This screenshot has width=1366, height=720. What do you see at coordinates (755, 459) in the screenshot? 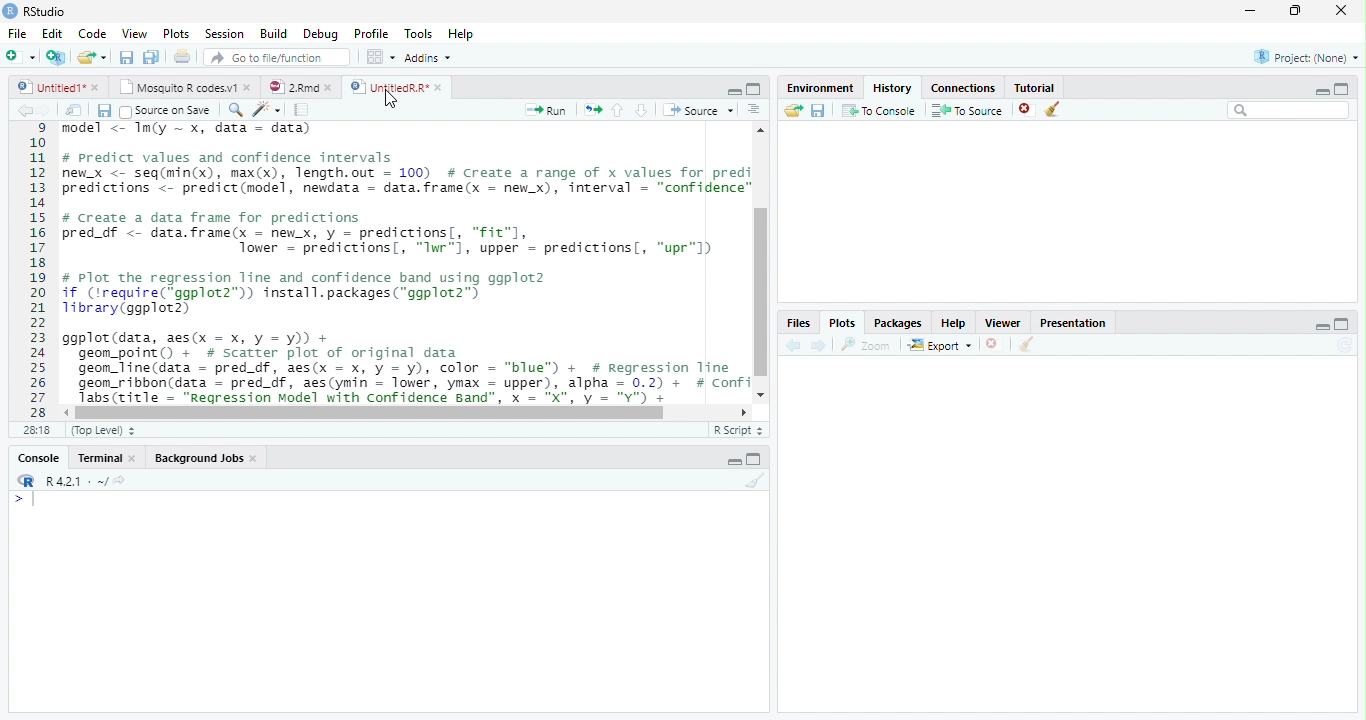
I see `Maximize` at bounding box center [755, 459].